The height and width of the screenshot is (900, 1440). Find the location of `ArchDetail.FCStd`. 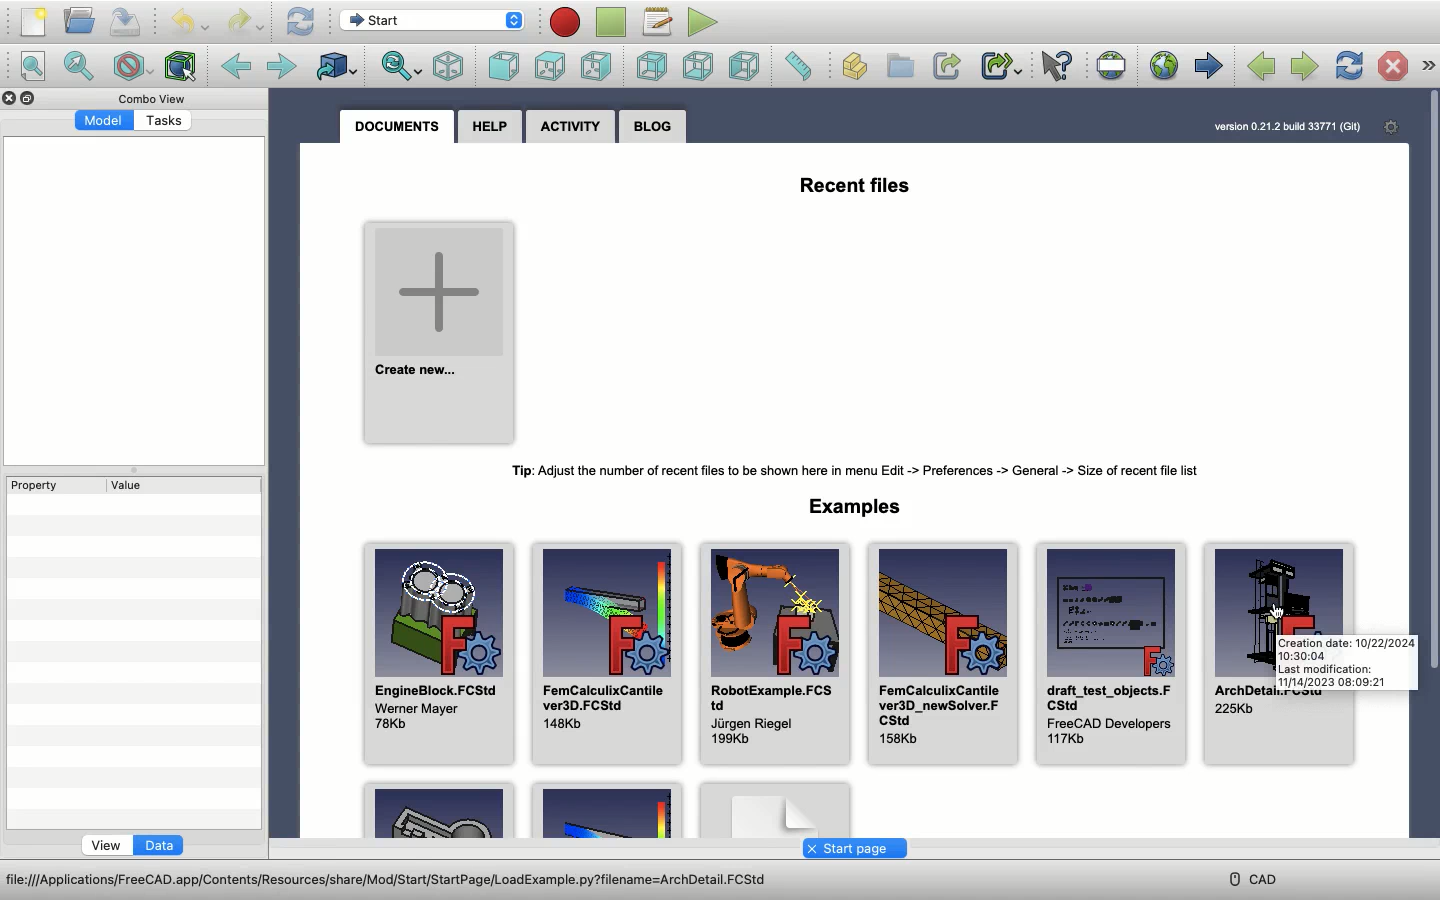

ArchDetail.FCStd is located at coordinates (1279, 586).